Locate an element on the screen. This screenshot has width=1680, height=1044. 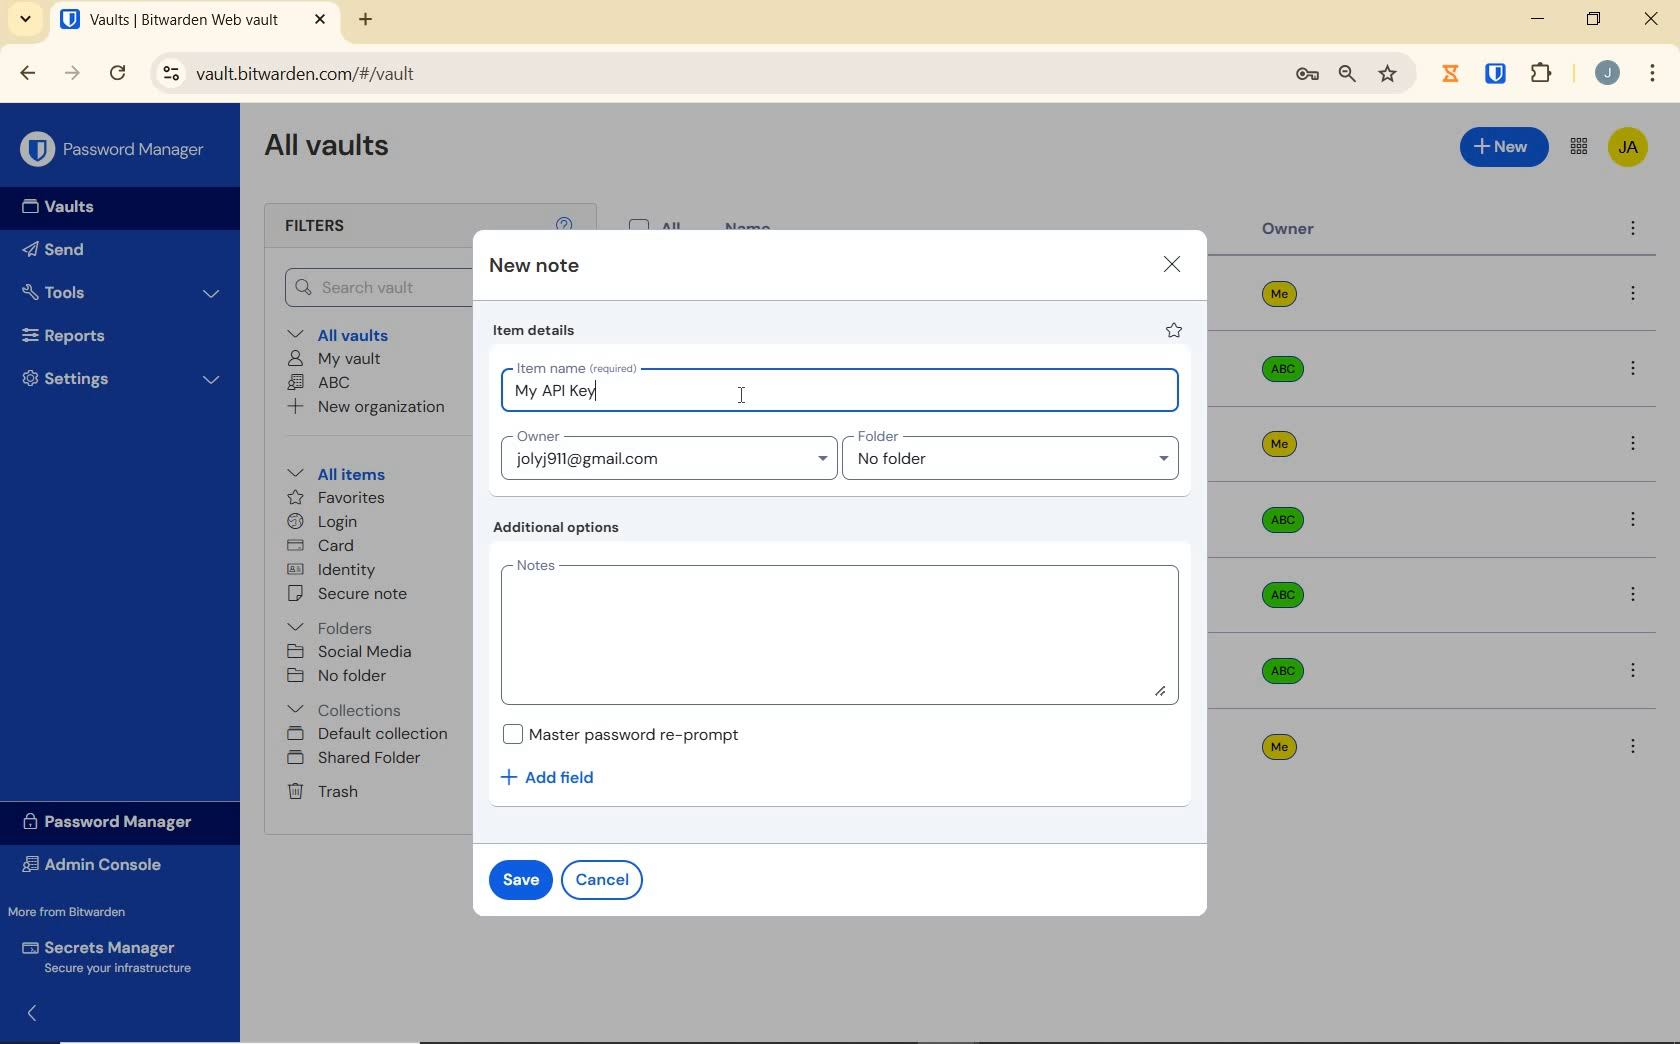
close is located at coordinates (1172, 263).